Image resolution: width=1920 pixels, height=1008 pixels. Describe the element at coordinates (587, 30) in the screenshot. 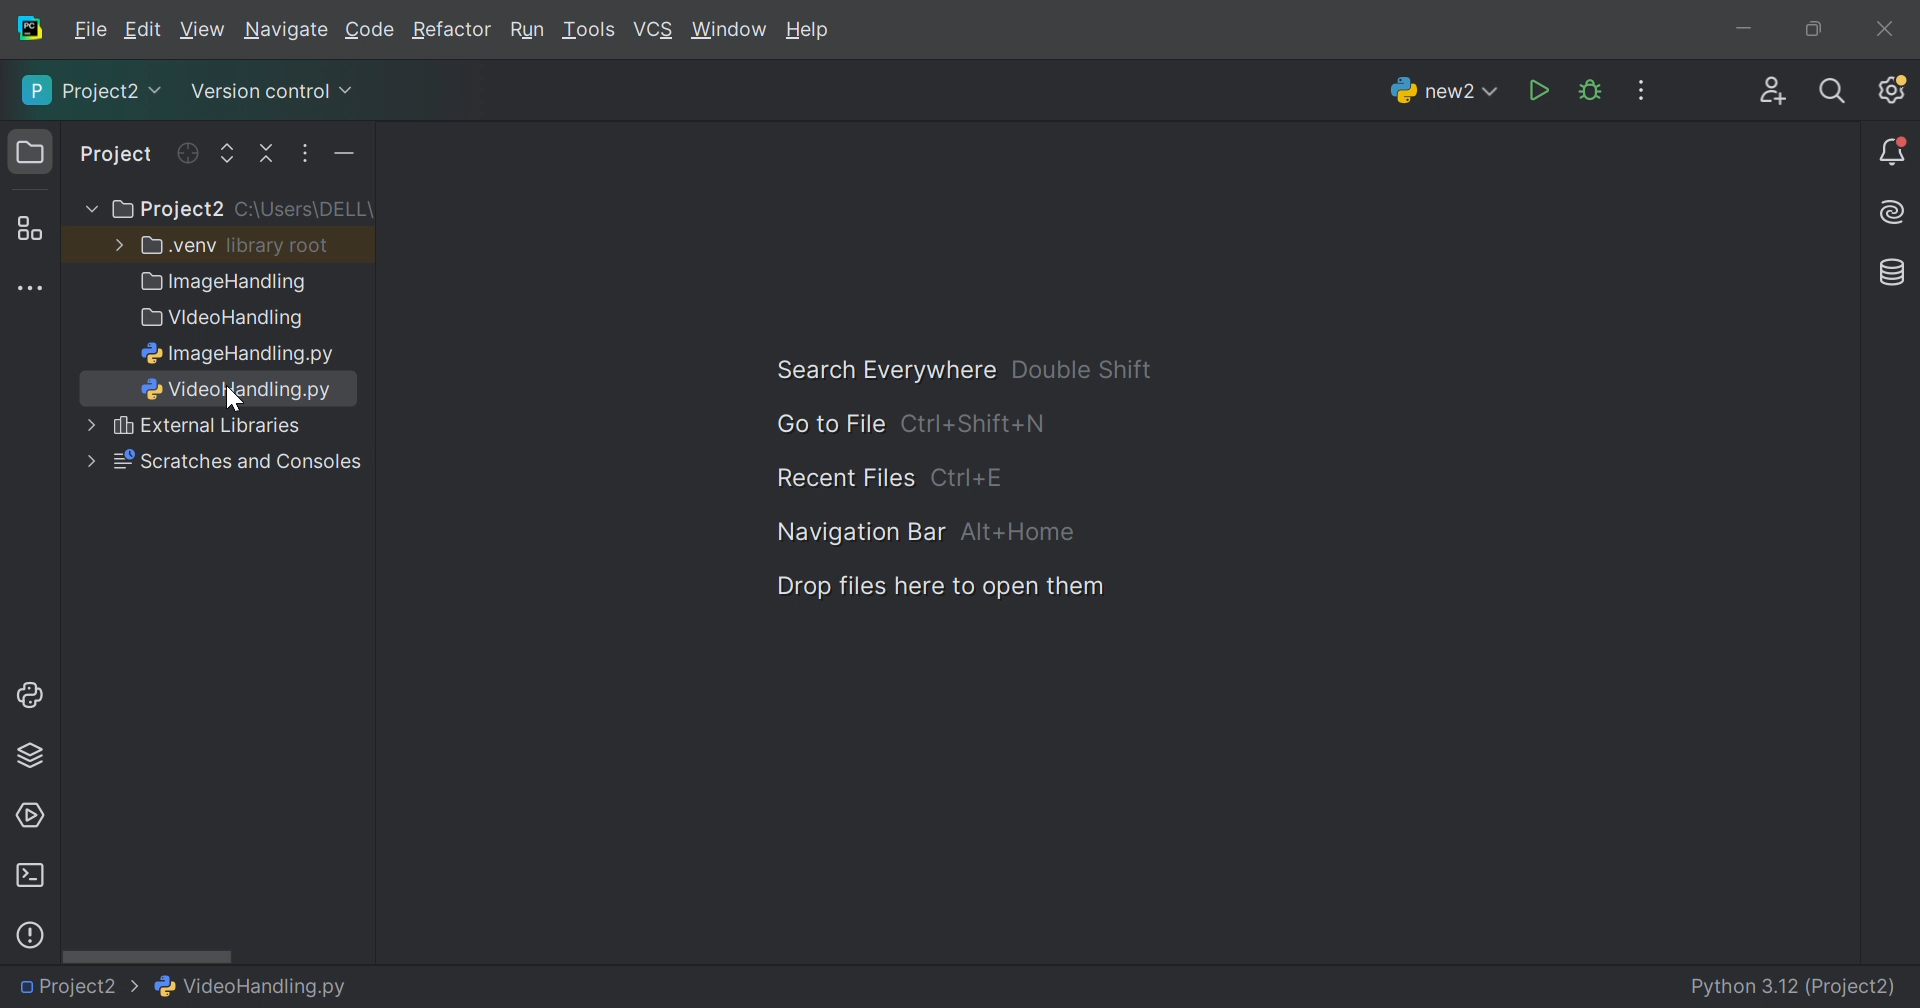

I see `Tools` at that location.